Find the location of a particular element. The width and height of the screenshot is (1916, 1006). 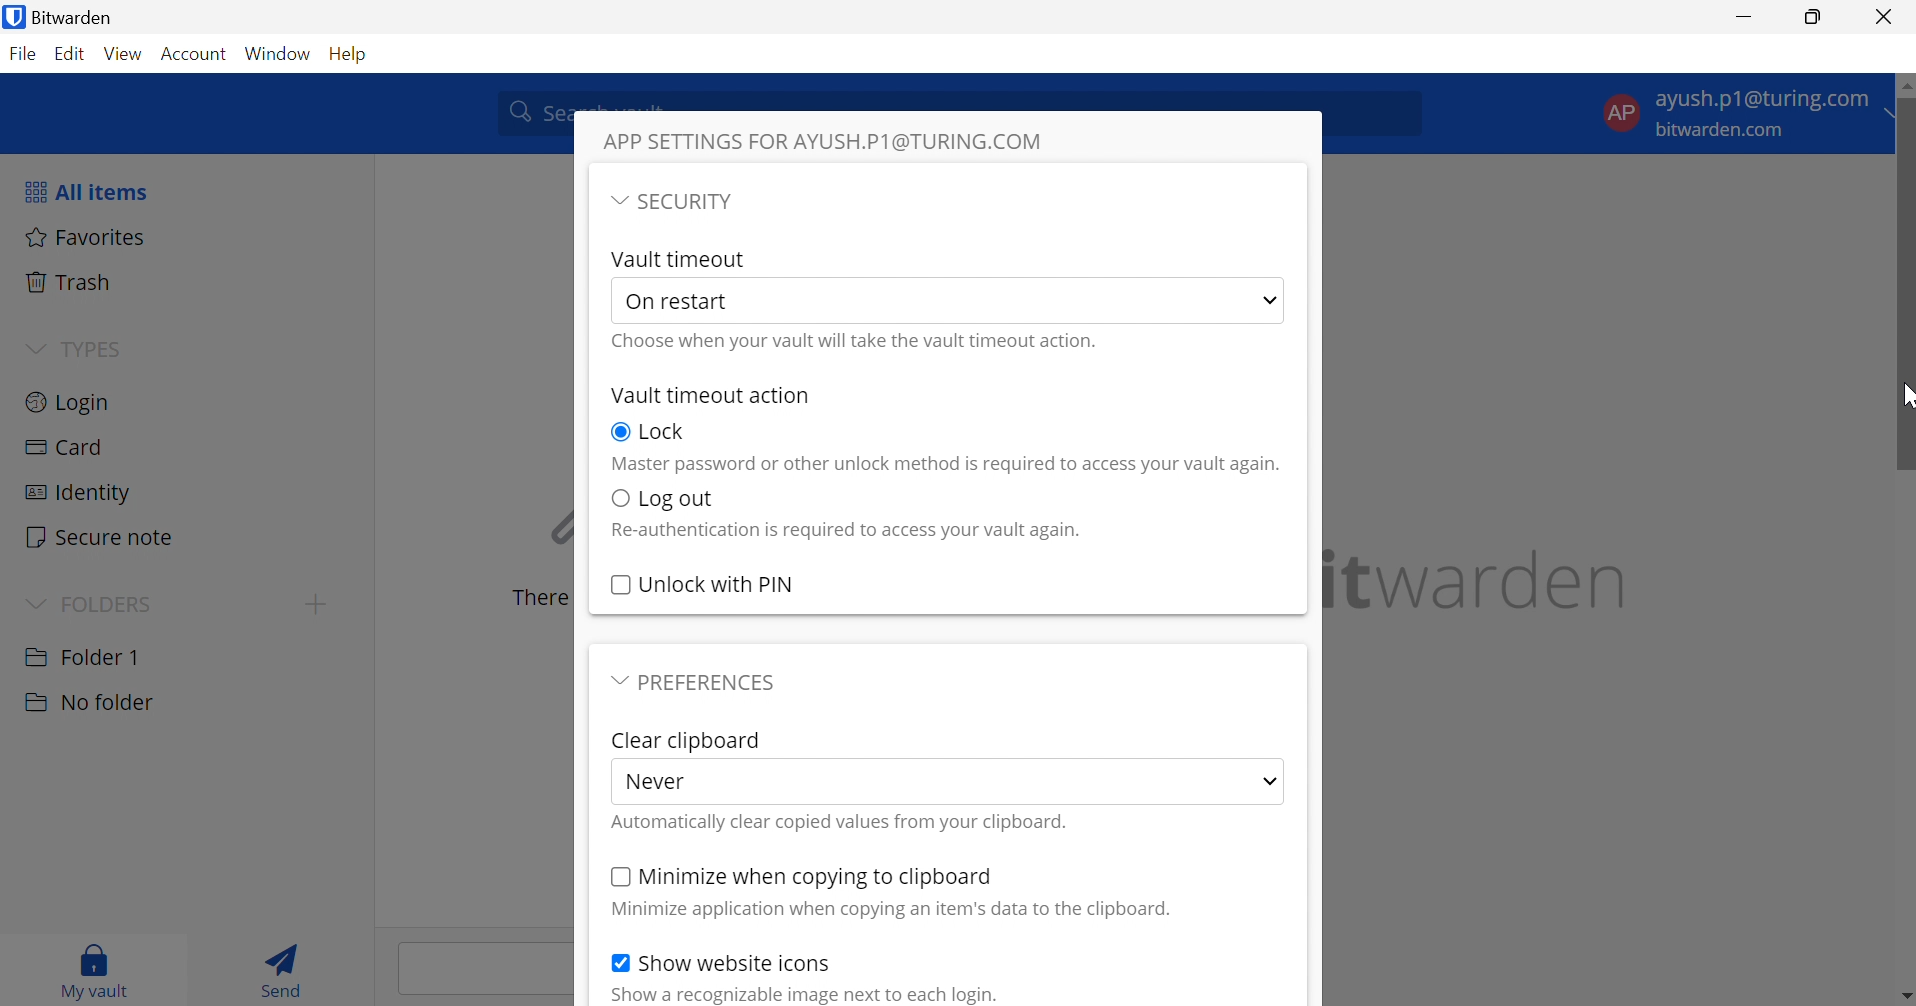

Drop Down is located at coordinates (35, 346).